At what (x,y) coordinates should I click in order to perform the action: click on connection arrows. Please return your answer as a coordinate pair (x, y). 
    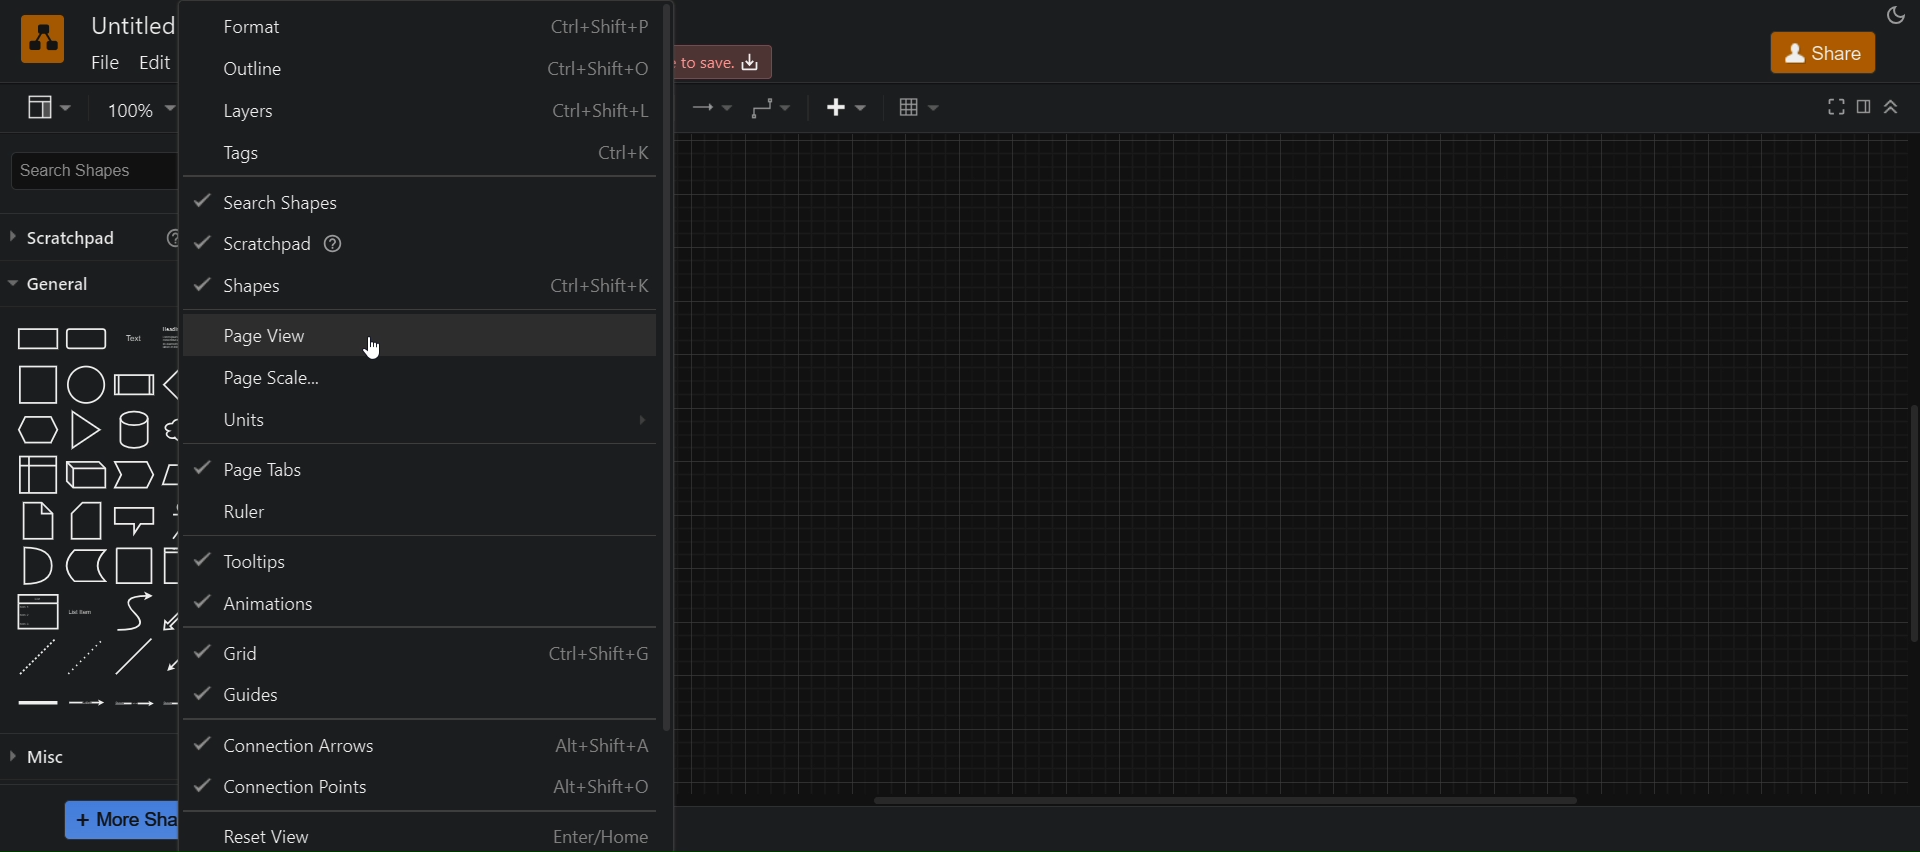
    Looking at the image, I should click on (427, 740).